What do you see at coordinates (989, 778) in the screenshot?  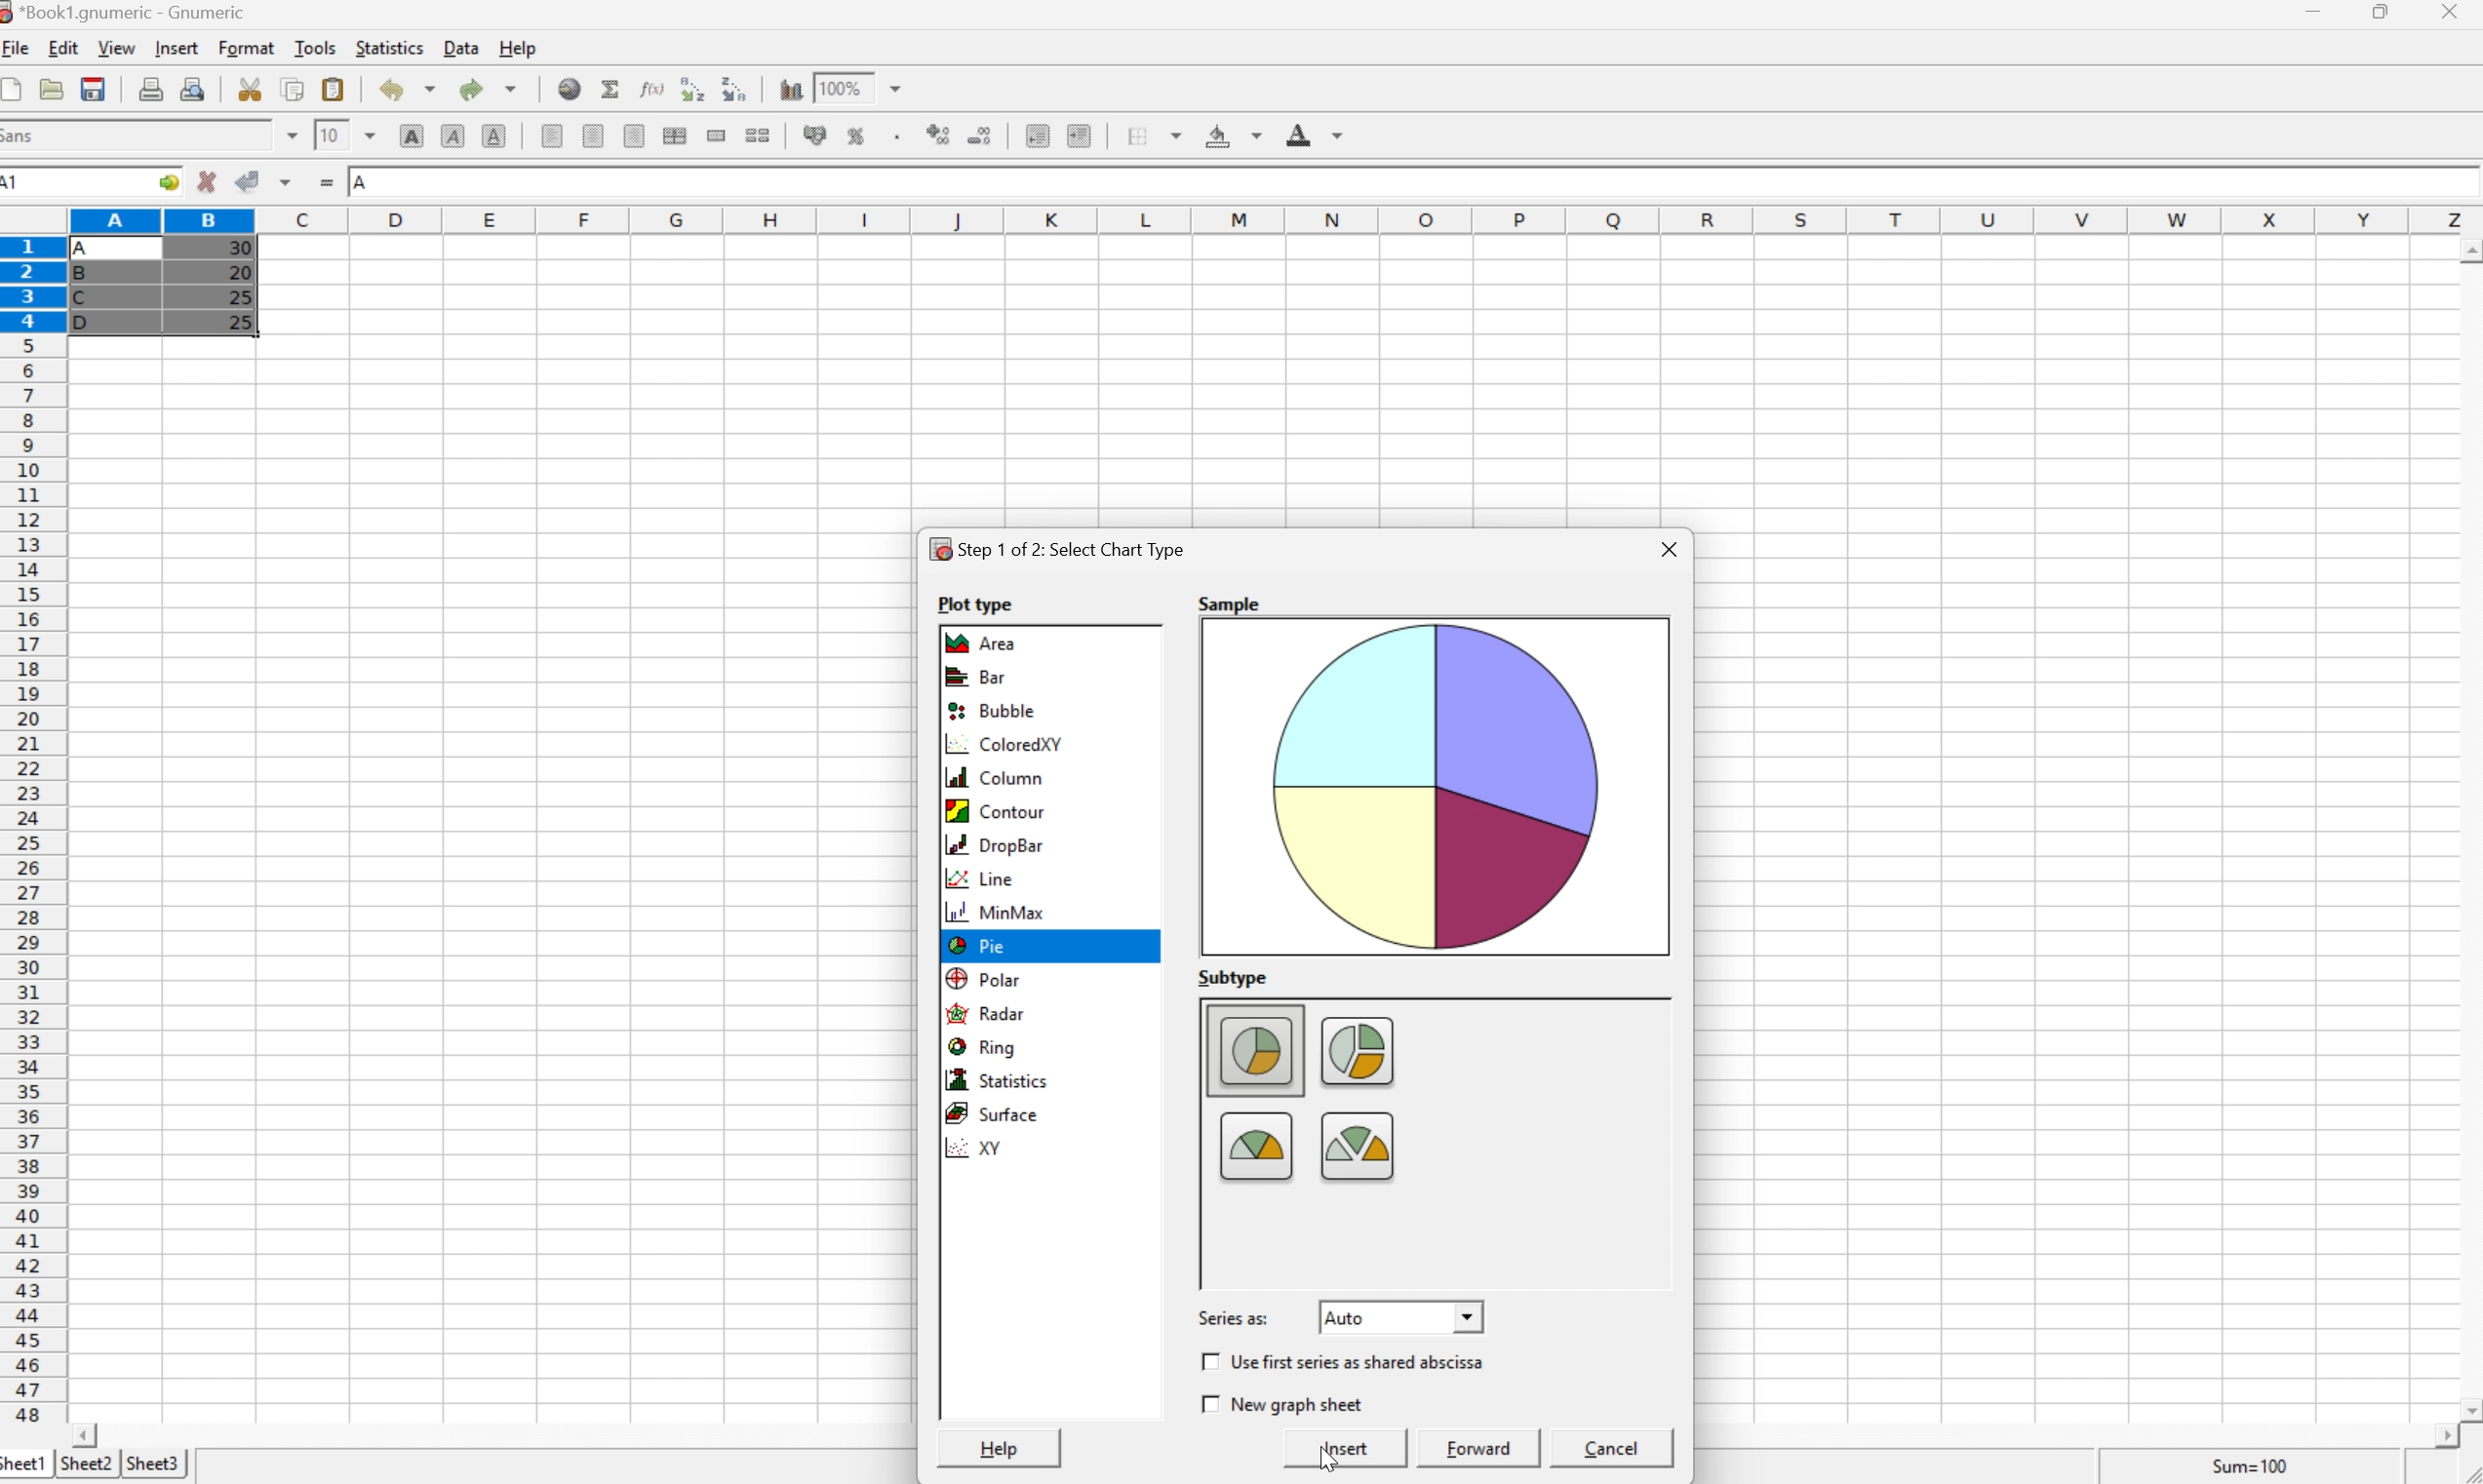 I see `Column` at bounding box center [989, 778].